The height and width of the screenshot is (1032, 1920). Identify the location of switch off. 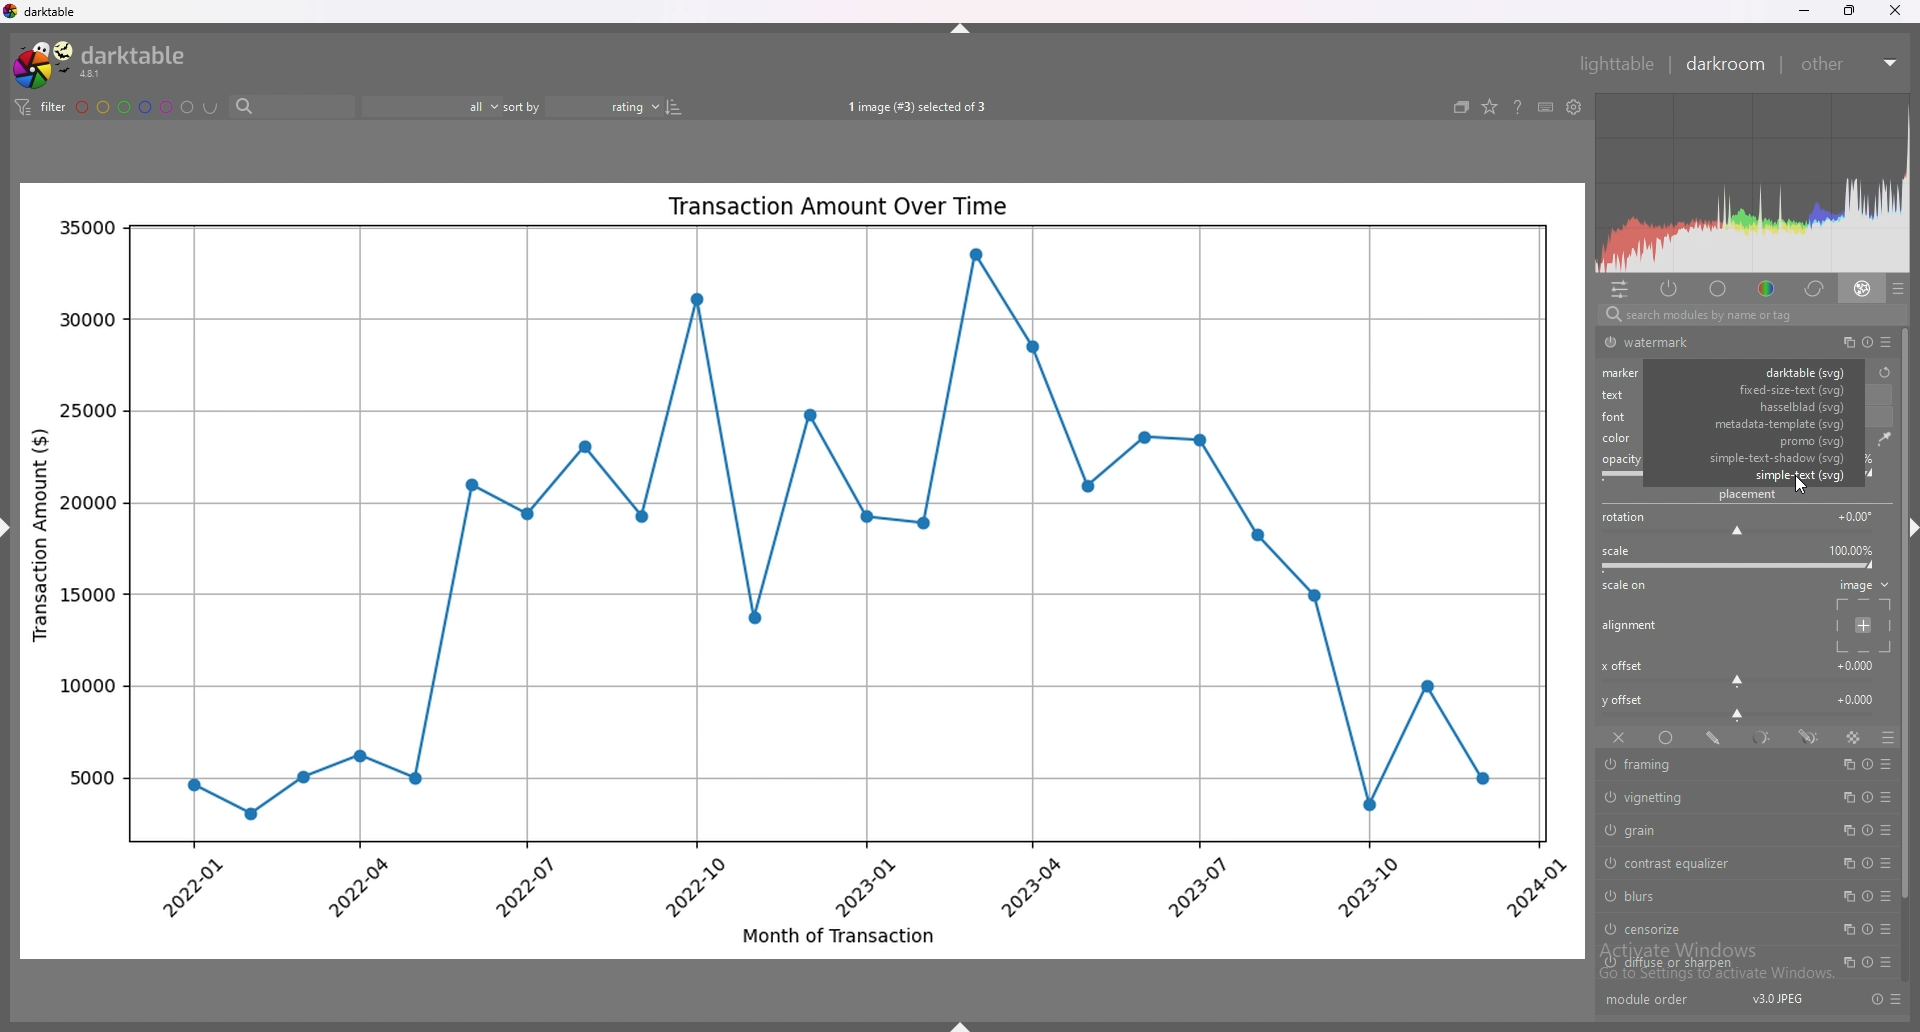
(1609, 766).